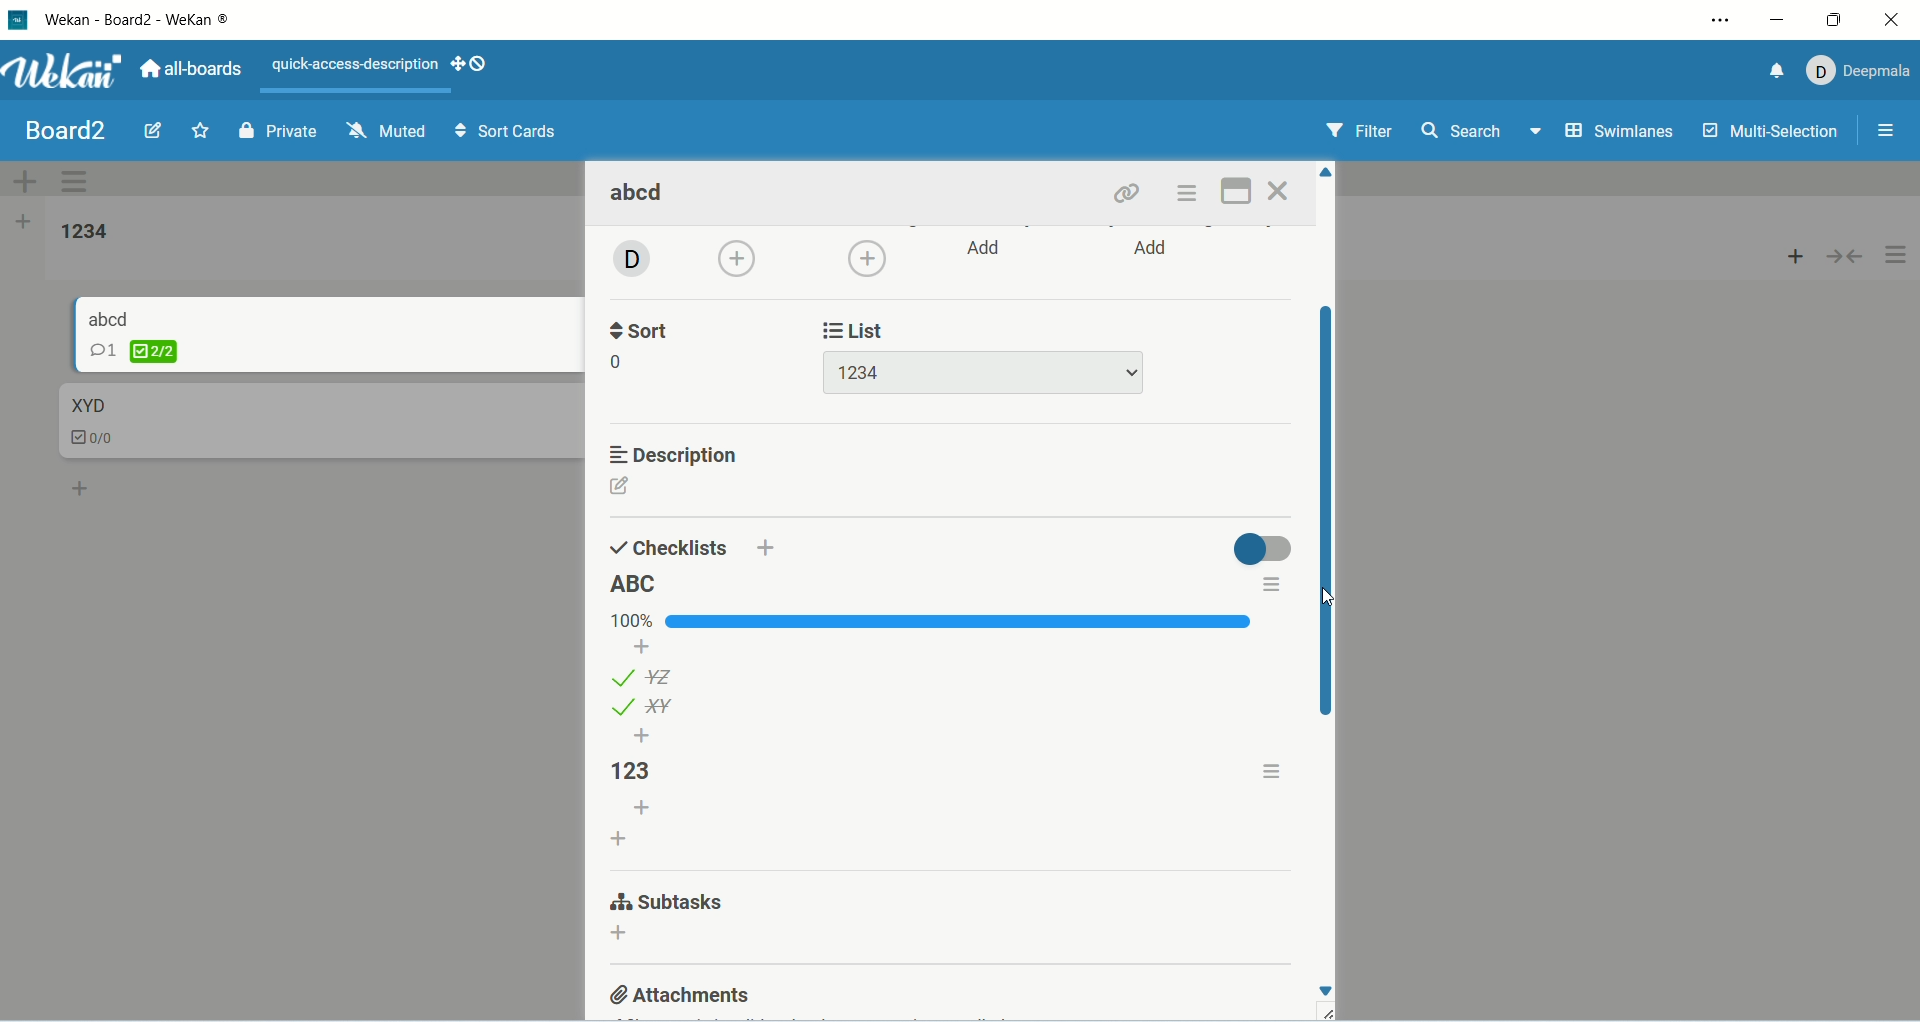 This screenshot has width=1920, height=1022. Describe the element at coordinates (508, 132) in the screenshot. I see `sort cards` at that location.